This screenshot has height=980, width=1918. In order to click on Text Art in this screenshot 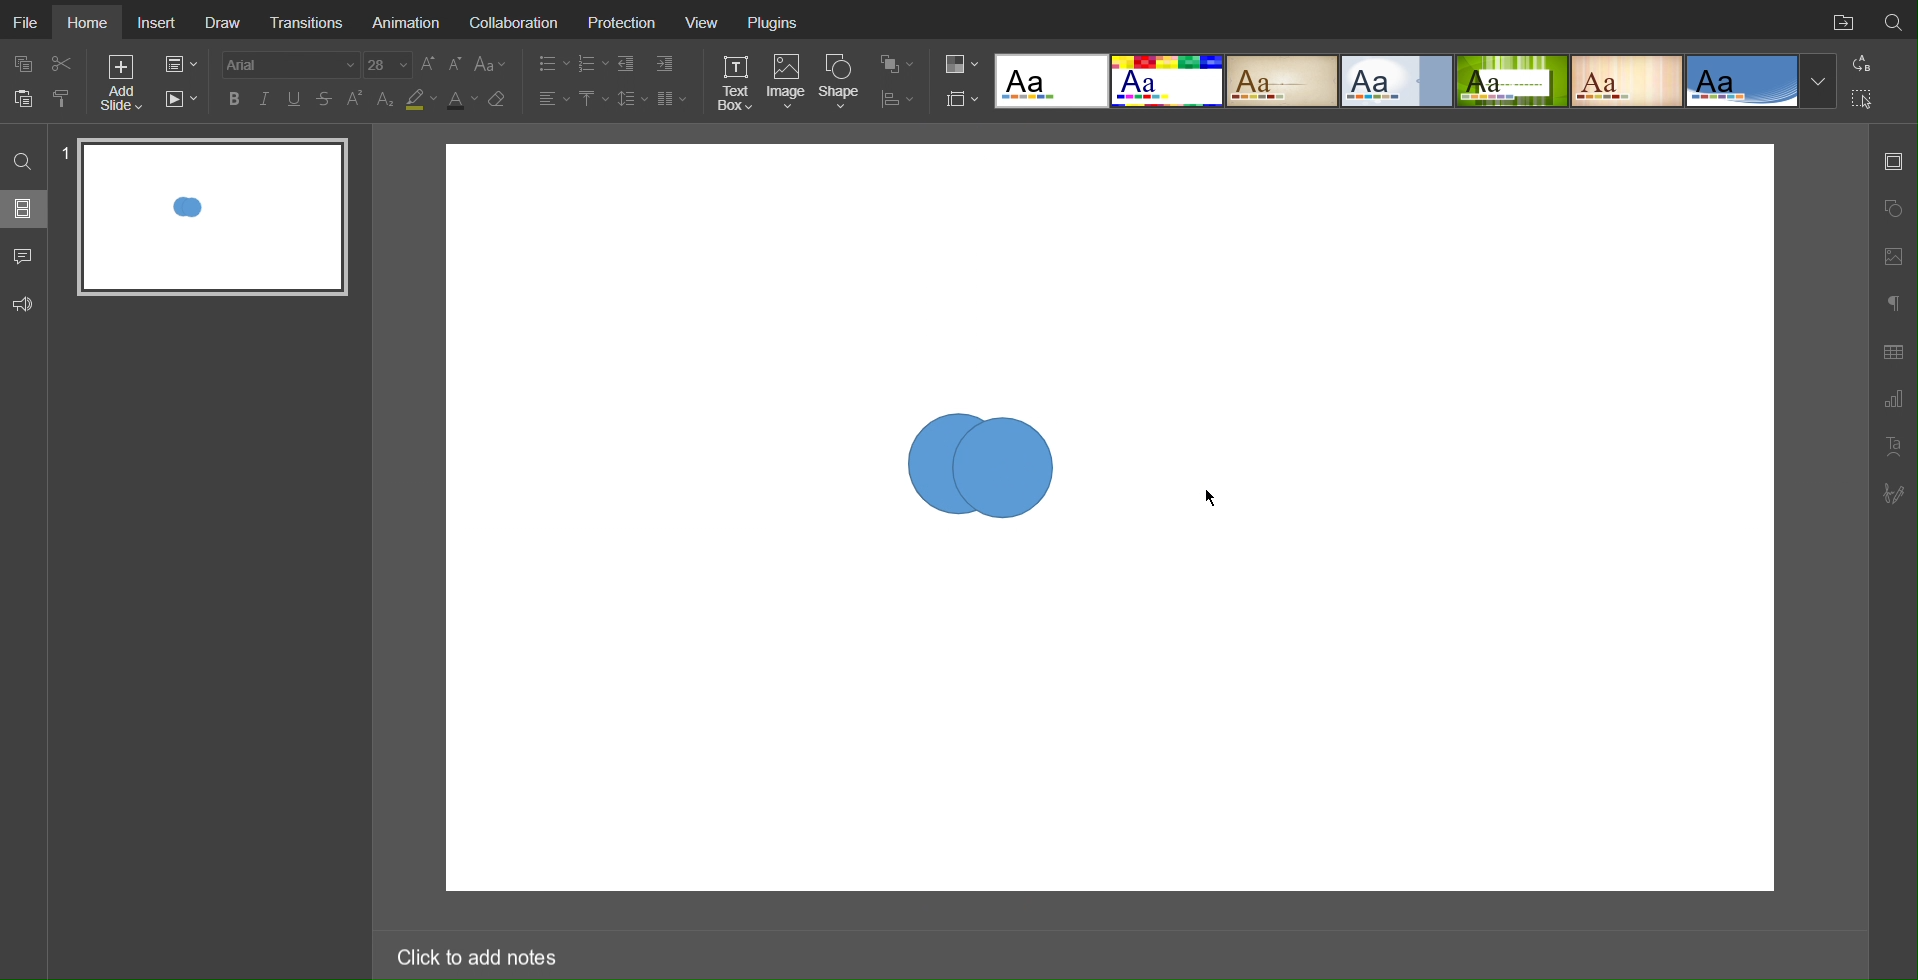, I will do `click(1893, 446)`.